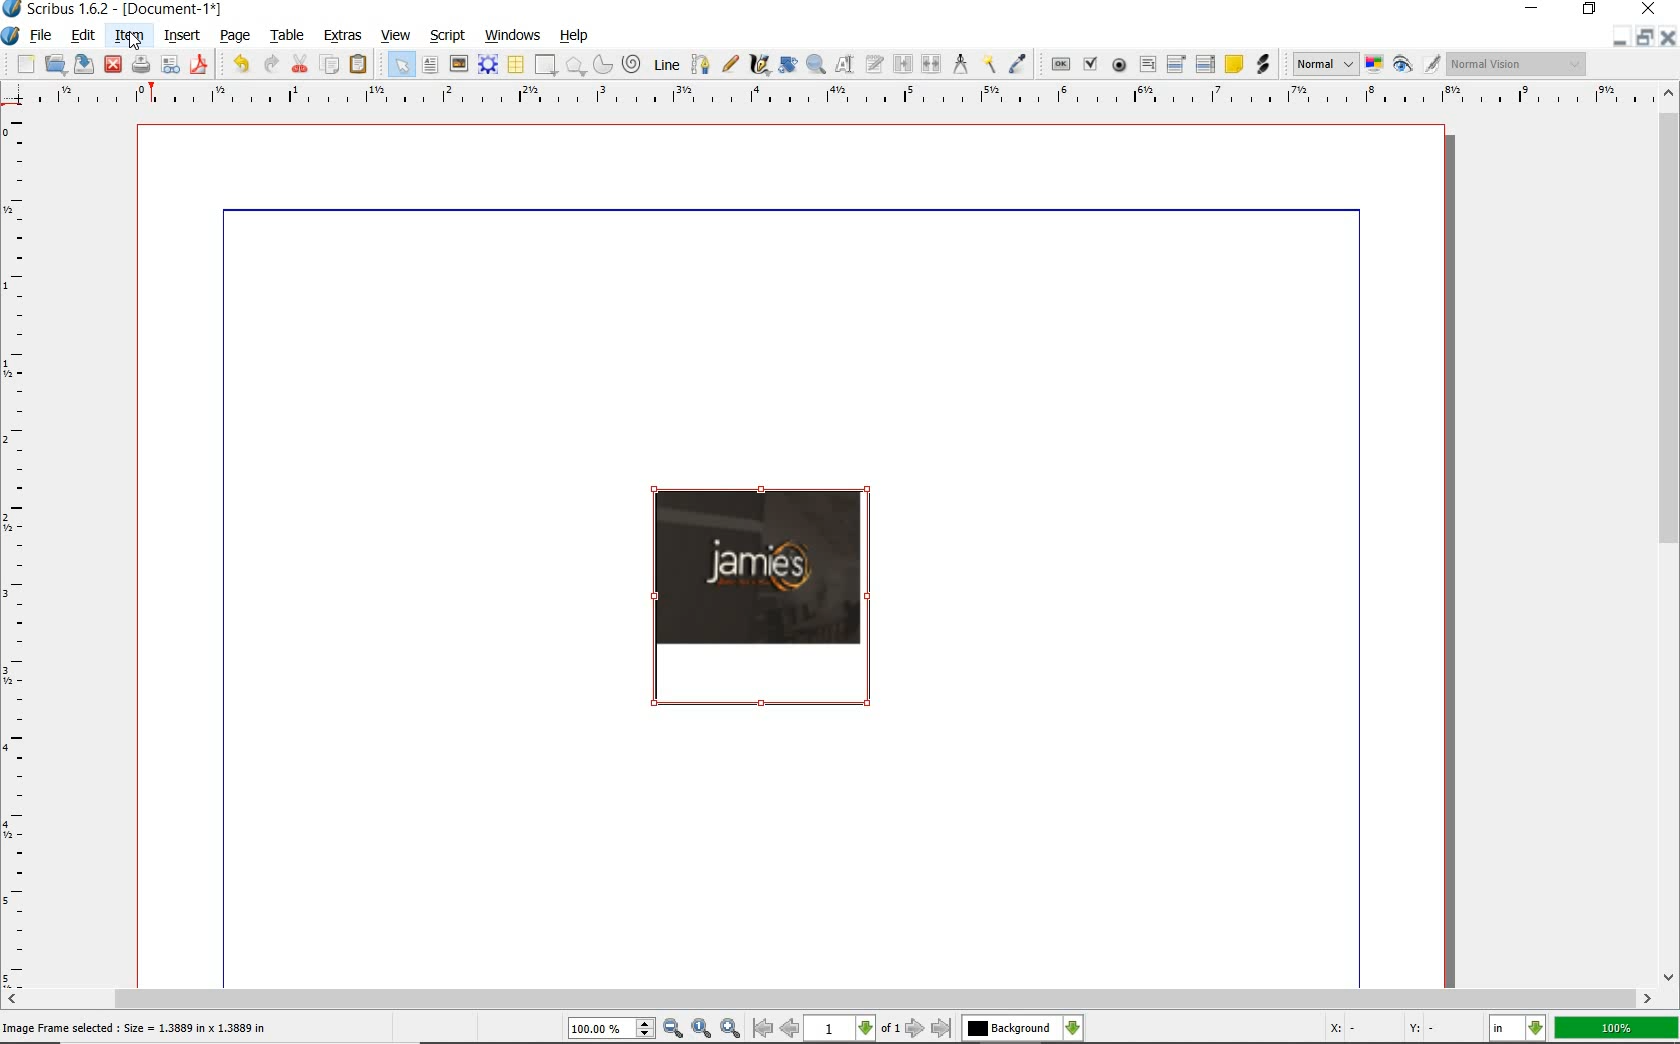  Describe the element at coordinates (1642, 37) in the screenshot. I see `Minimize` at that location.